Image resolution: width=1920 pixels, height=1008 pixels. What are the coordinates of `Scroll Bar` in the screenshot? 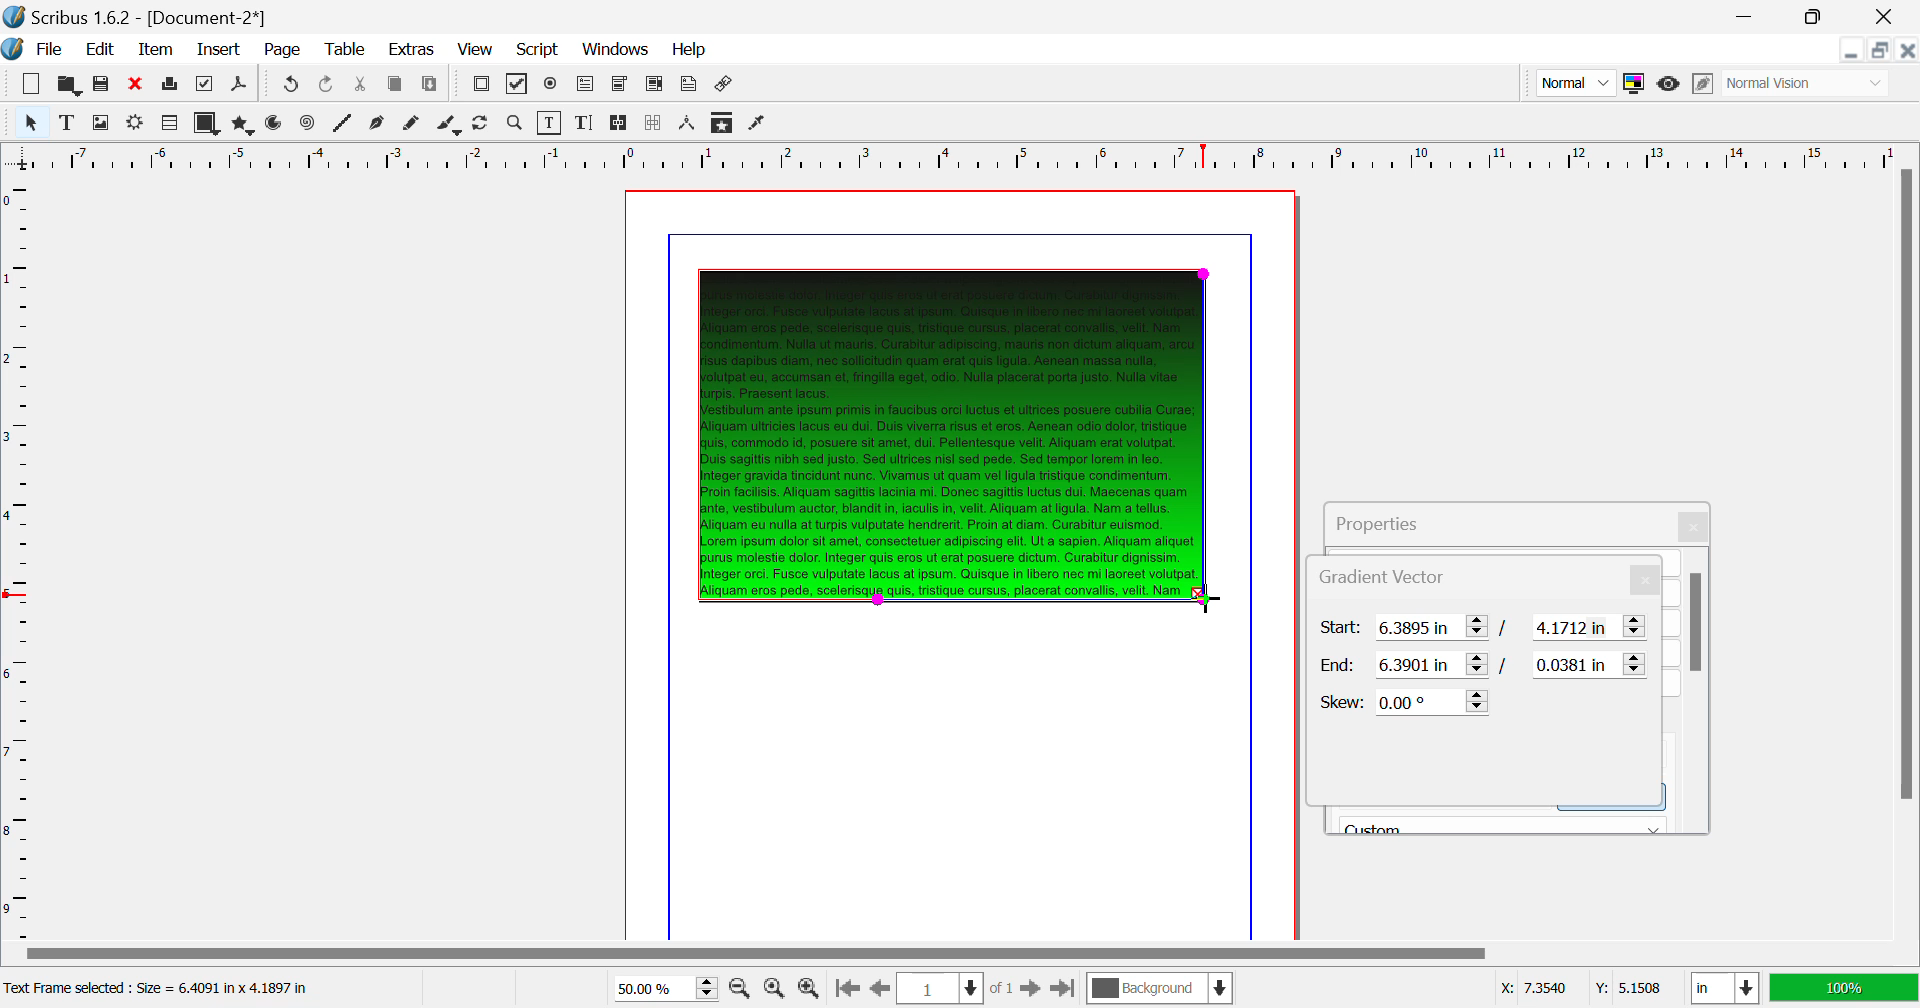 It's located at (959, 955).